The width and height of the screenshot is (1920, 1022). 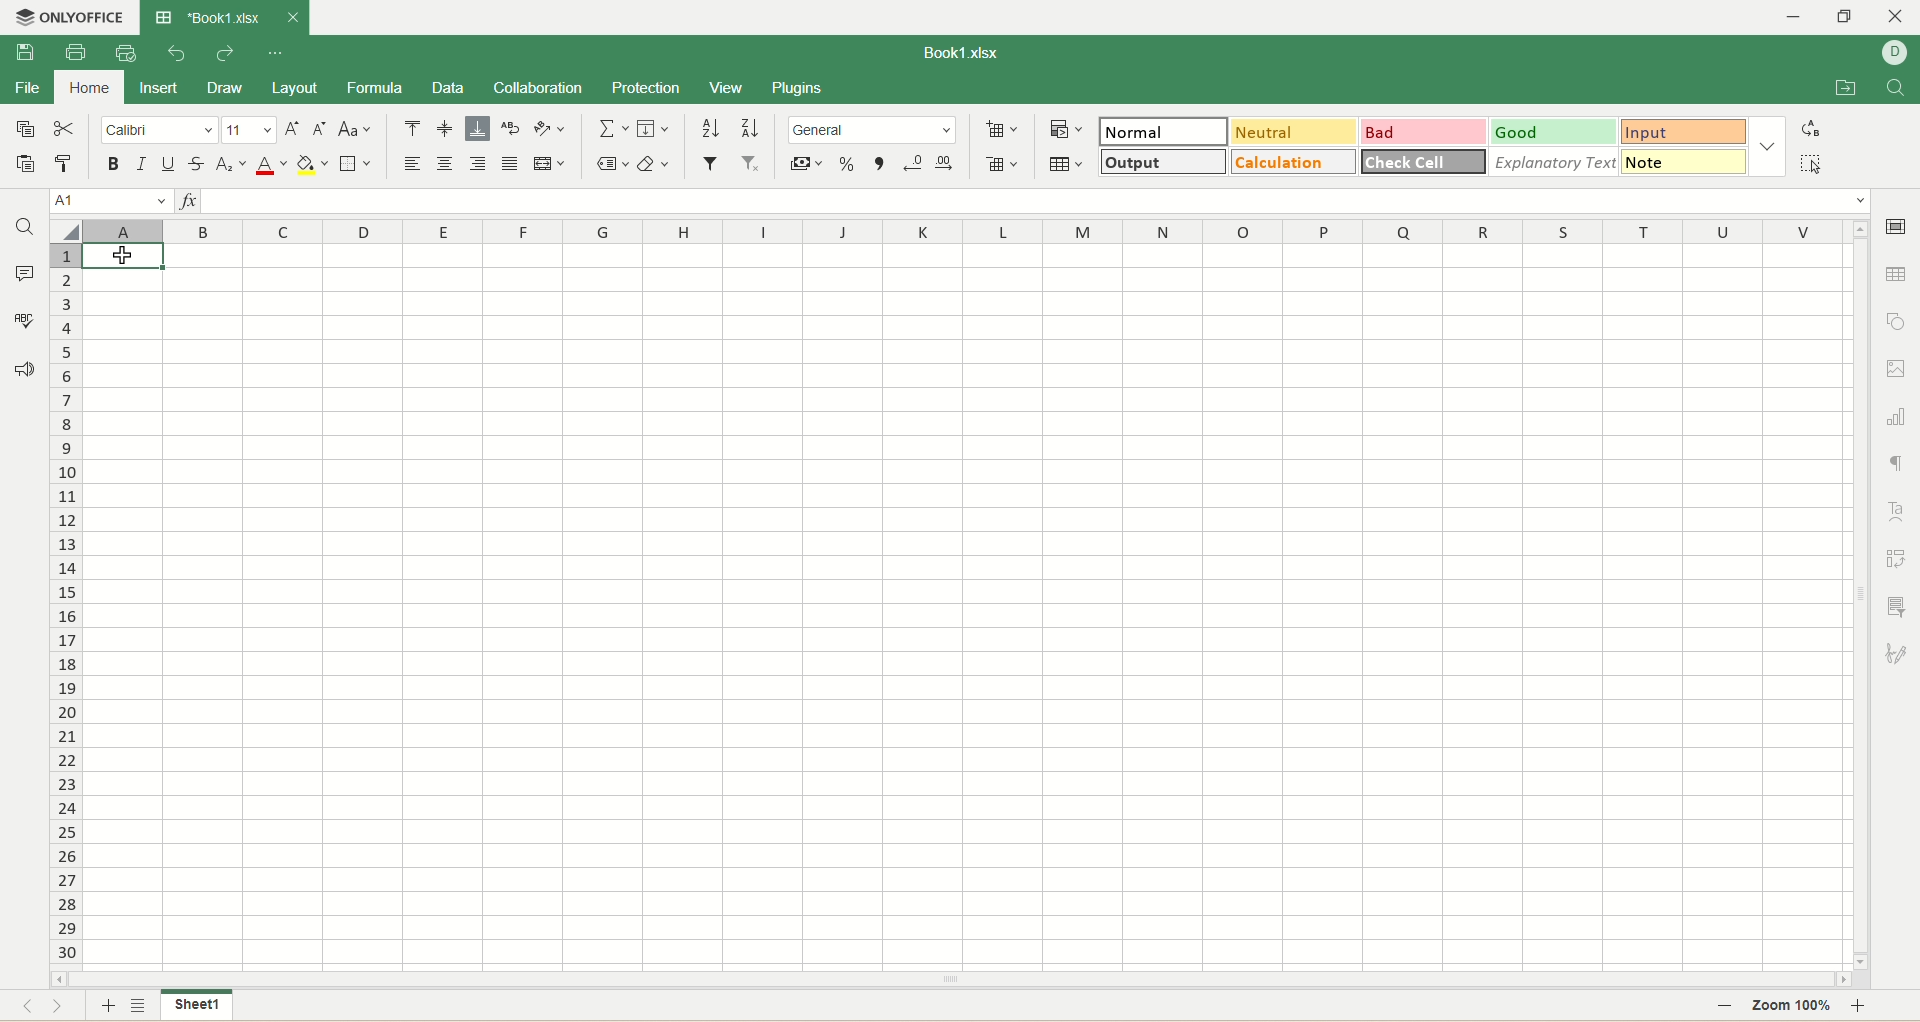 I want to click on remove filter, so click(x=749, y=163).